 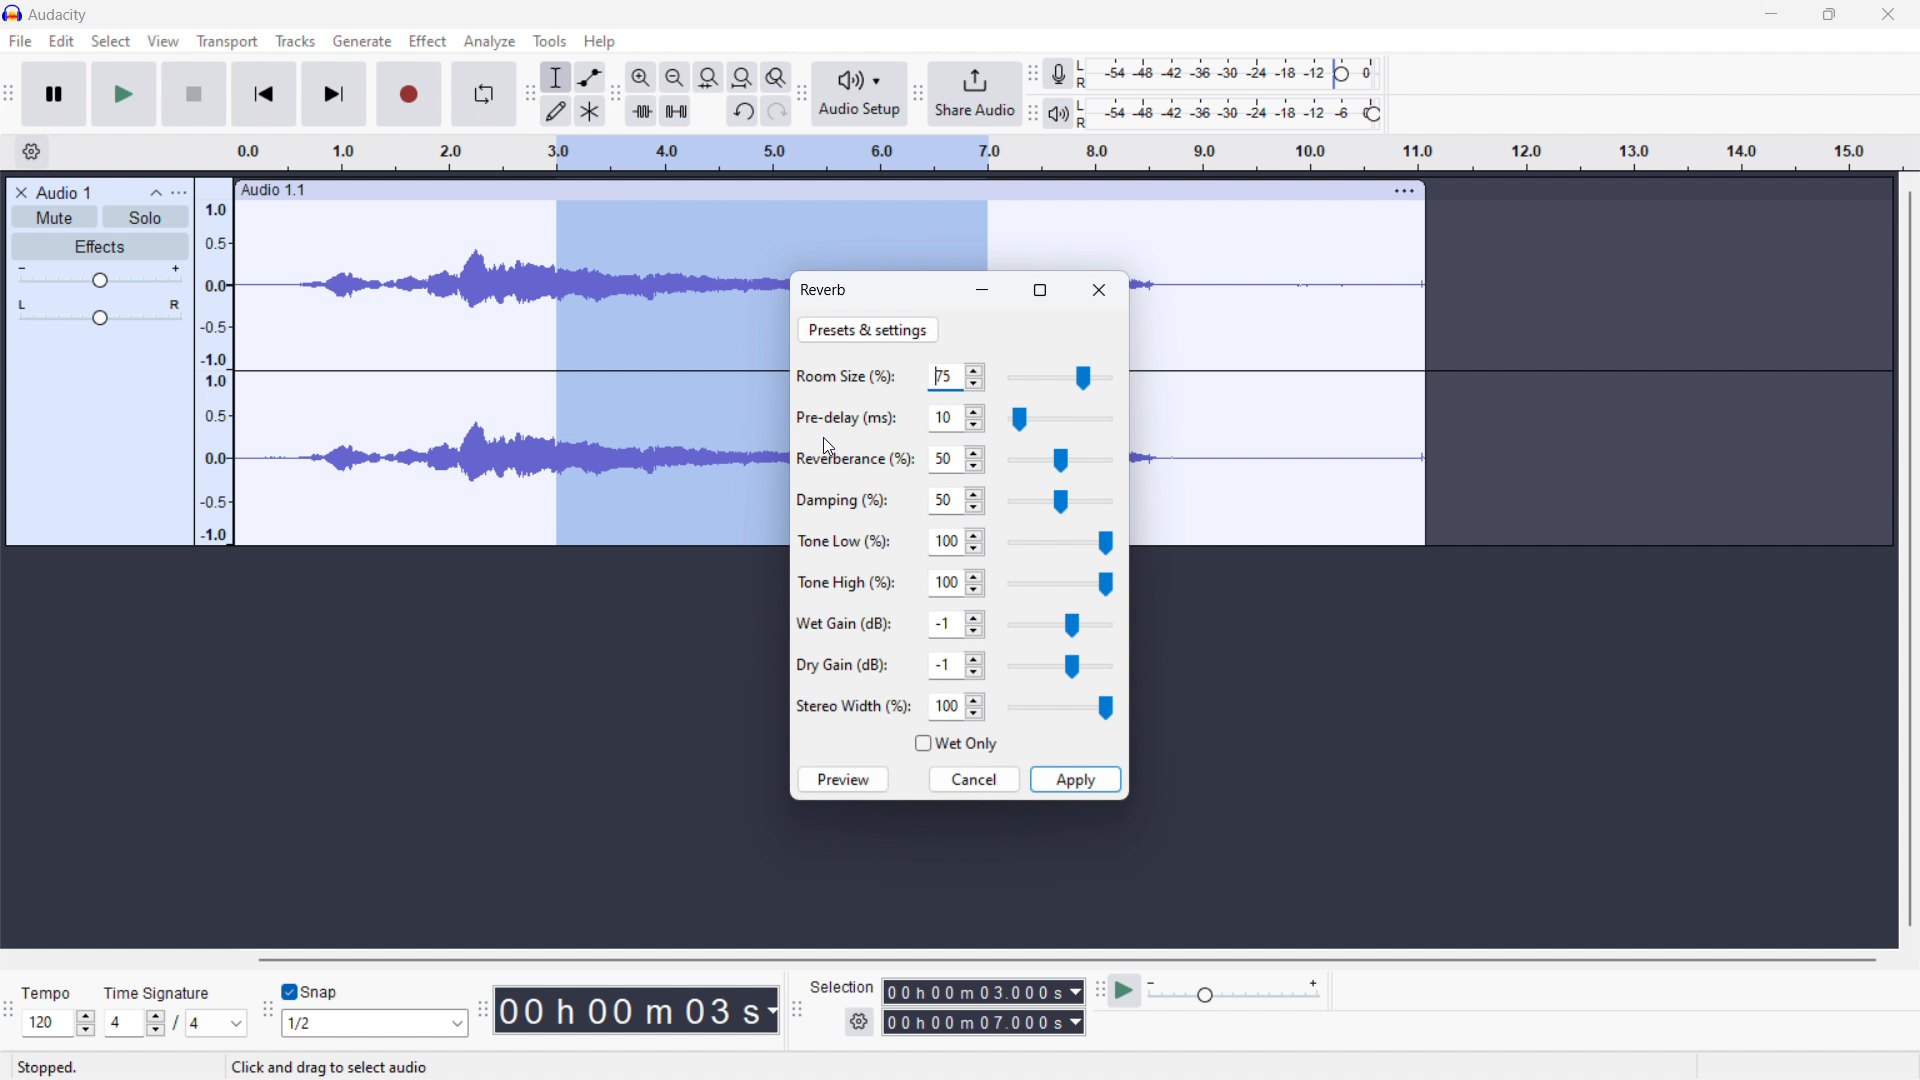 I want to click on playback meter toolbar, so click(x=1034, y=113).